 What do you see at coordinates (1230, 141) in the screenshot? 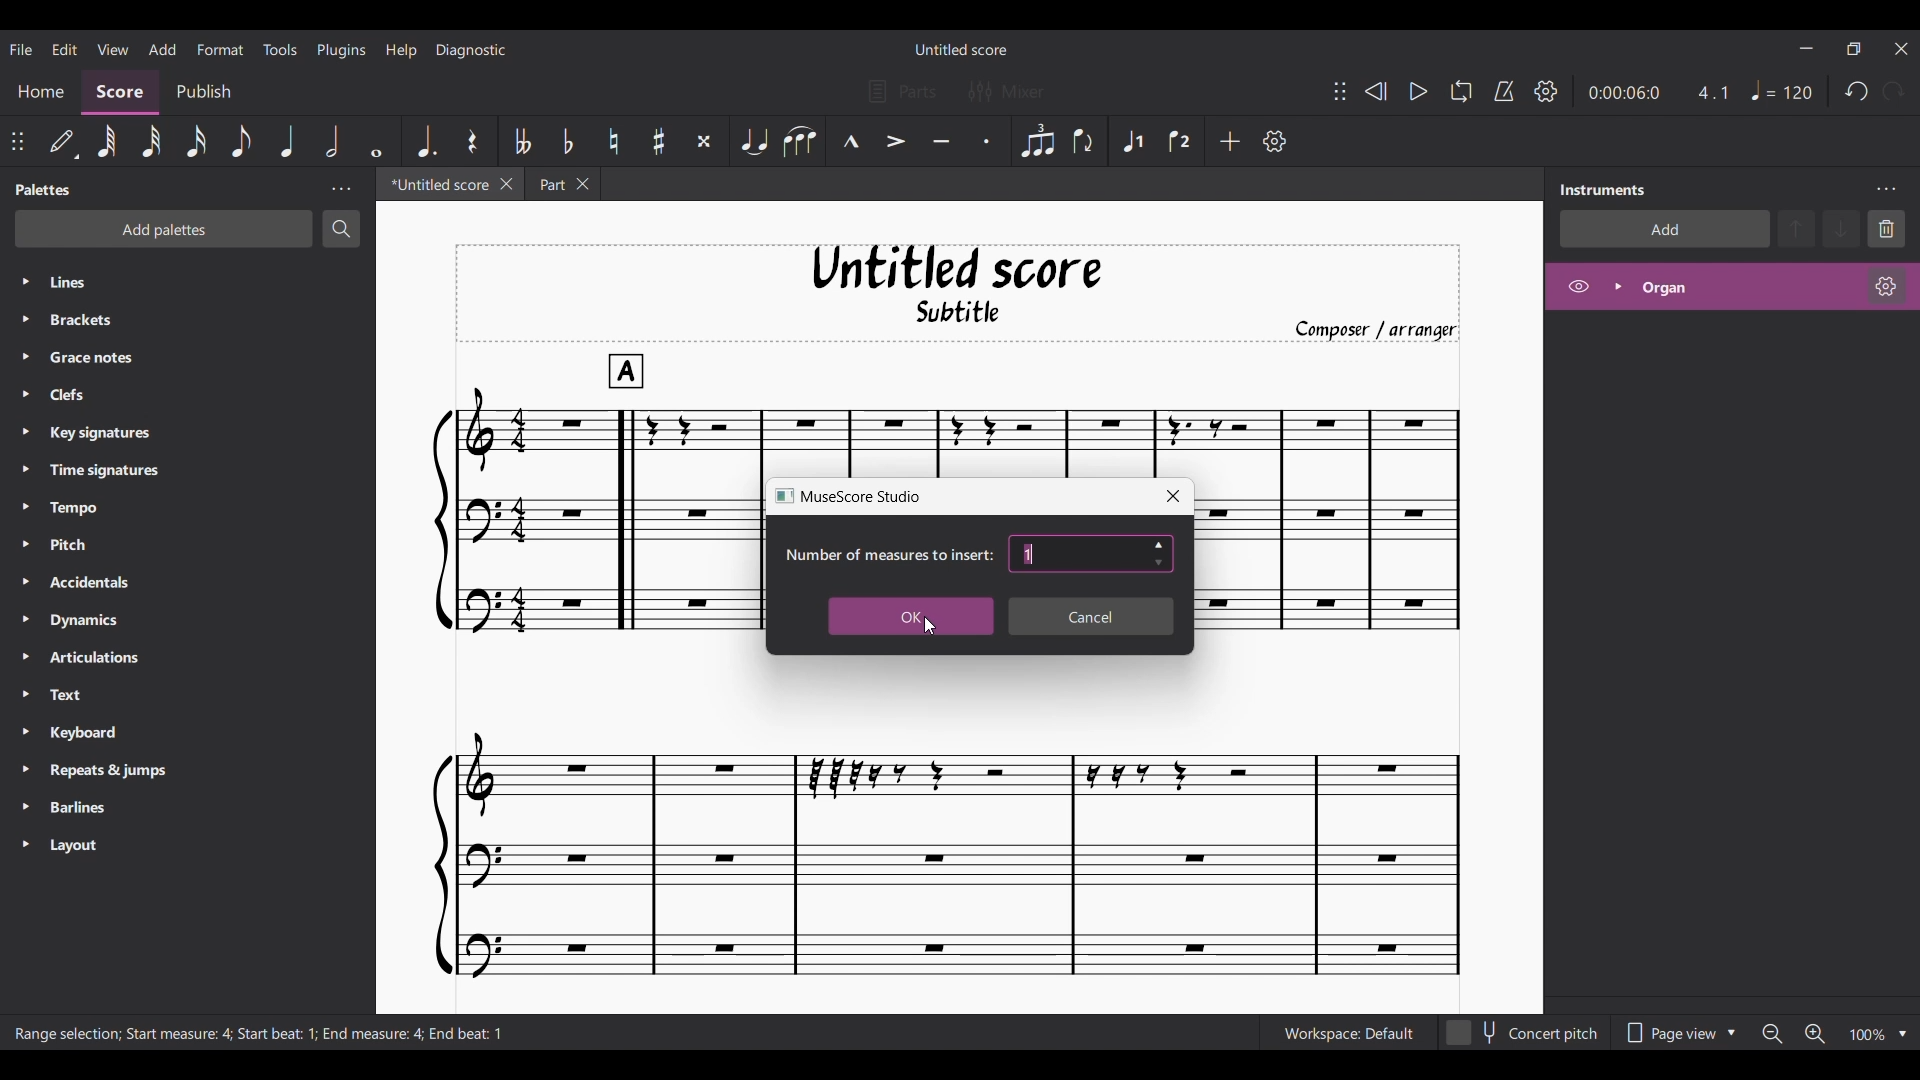
I see `Add` at bounding box center [1230, 141].